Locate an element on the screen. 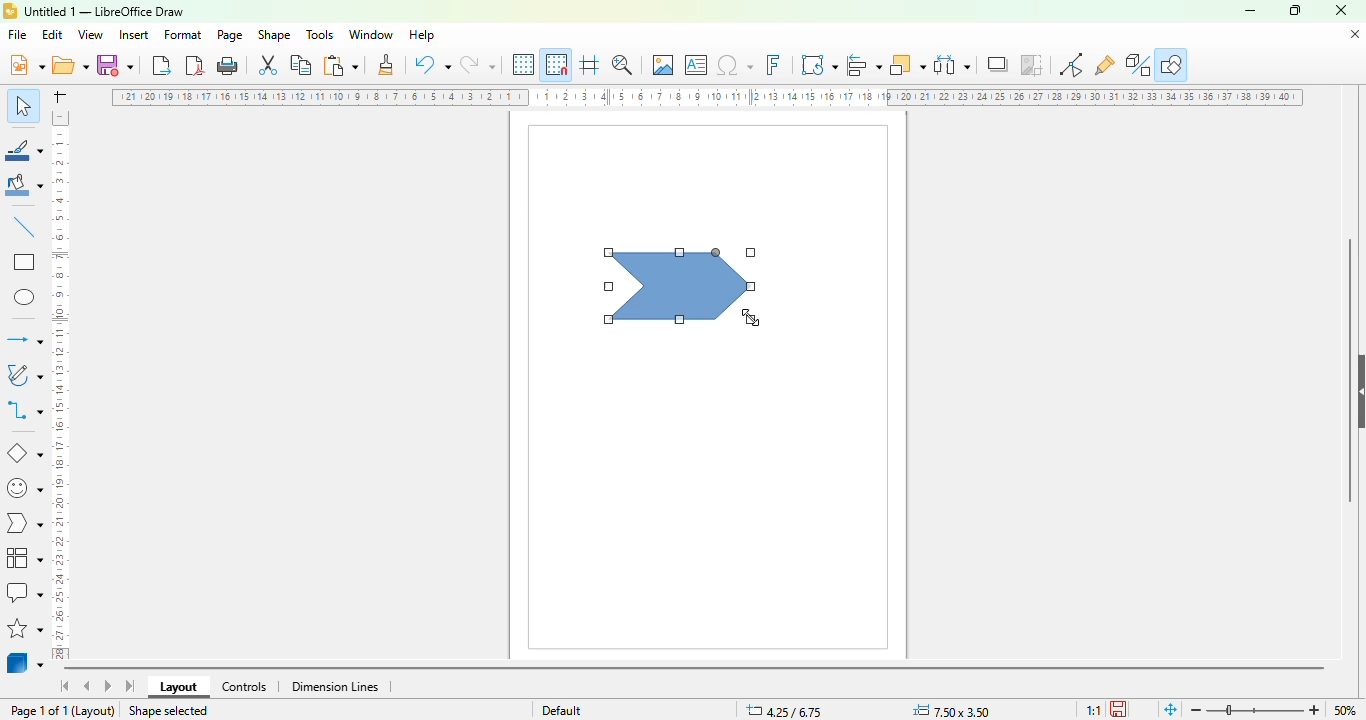 Image resolution: width=1366 pixels, height=720 pixels. rectangle is located at coordinates (25, 261).